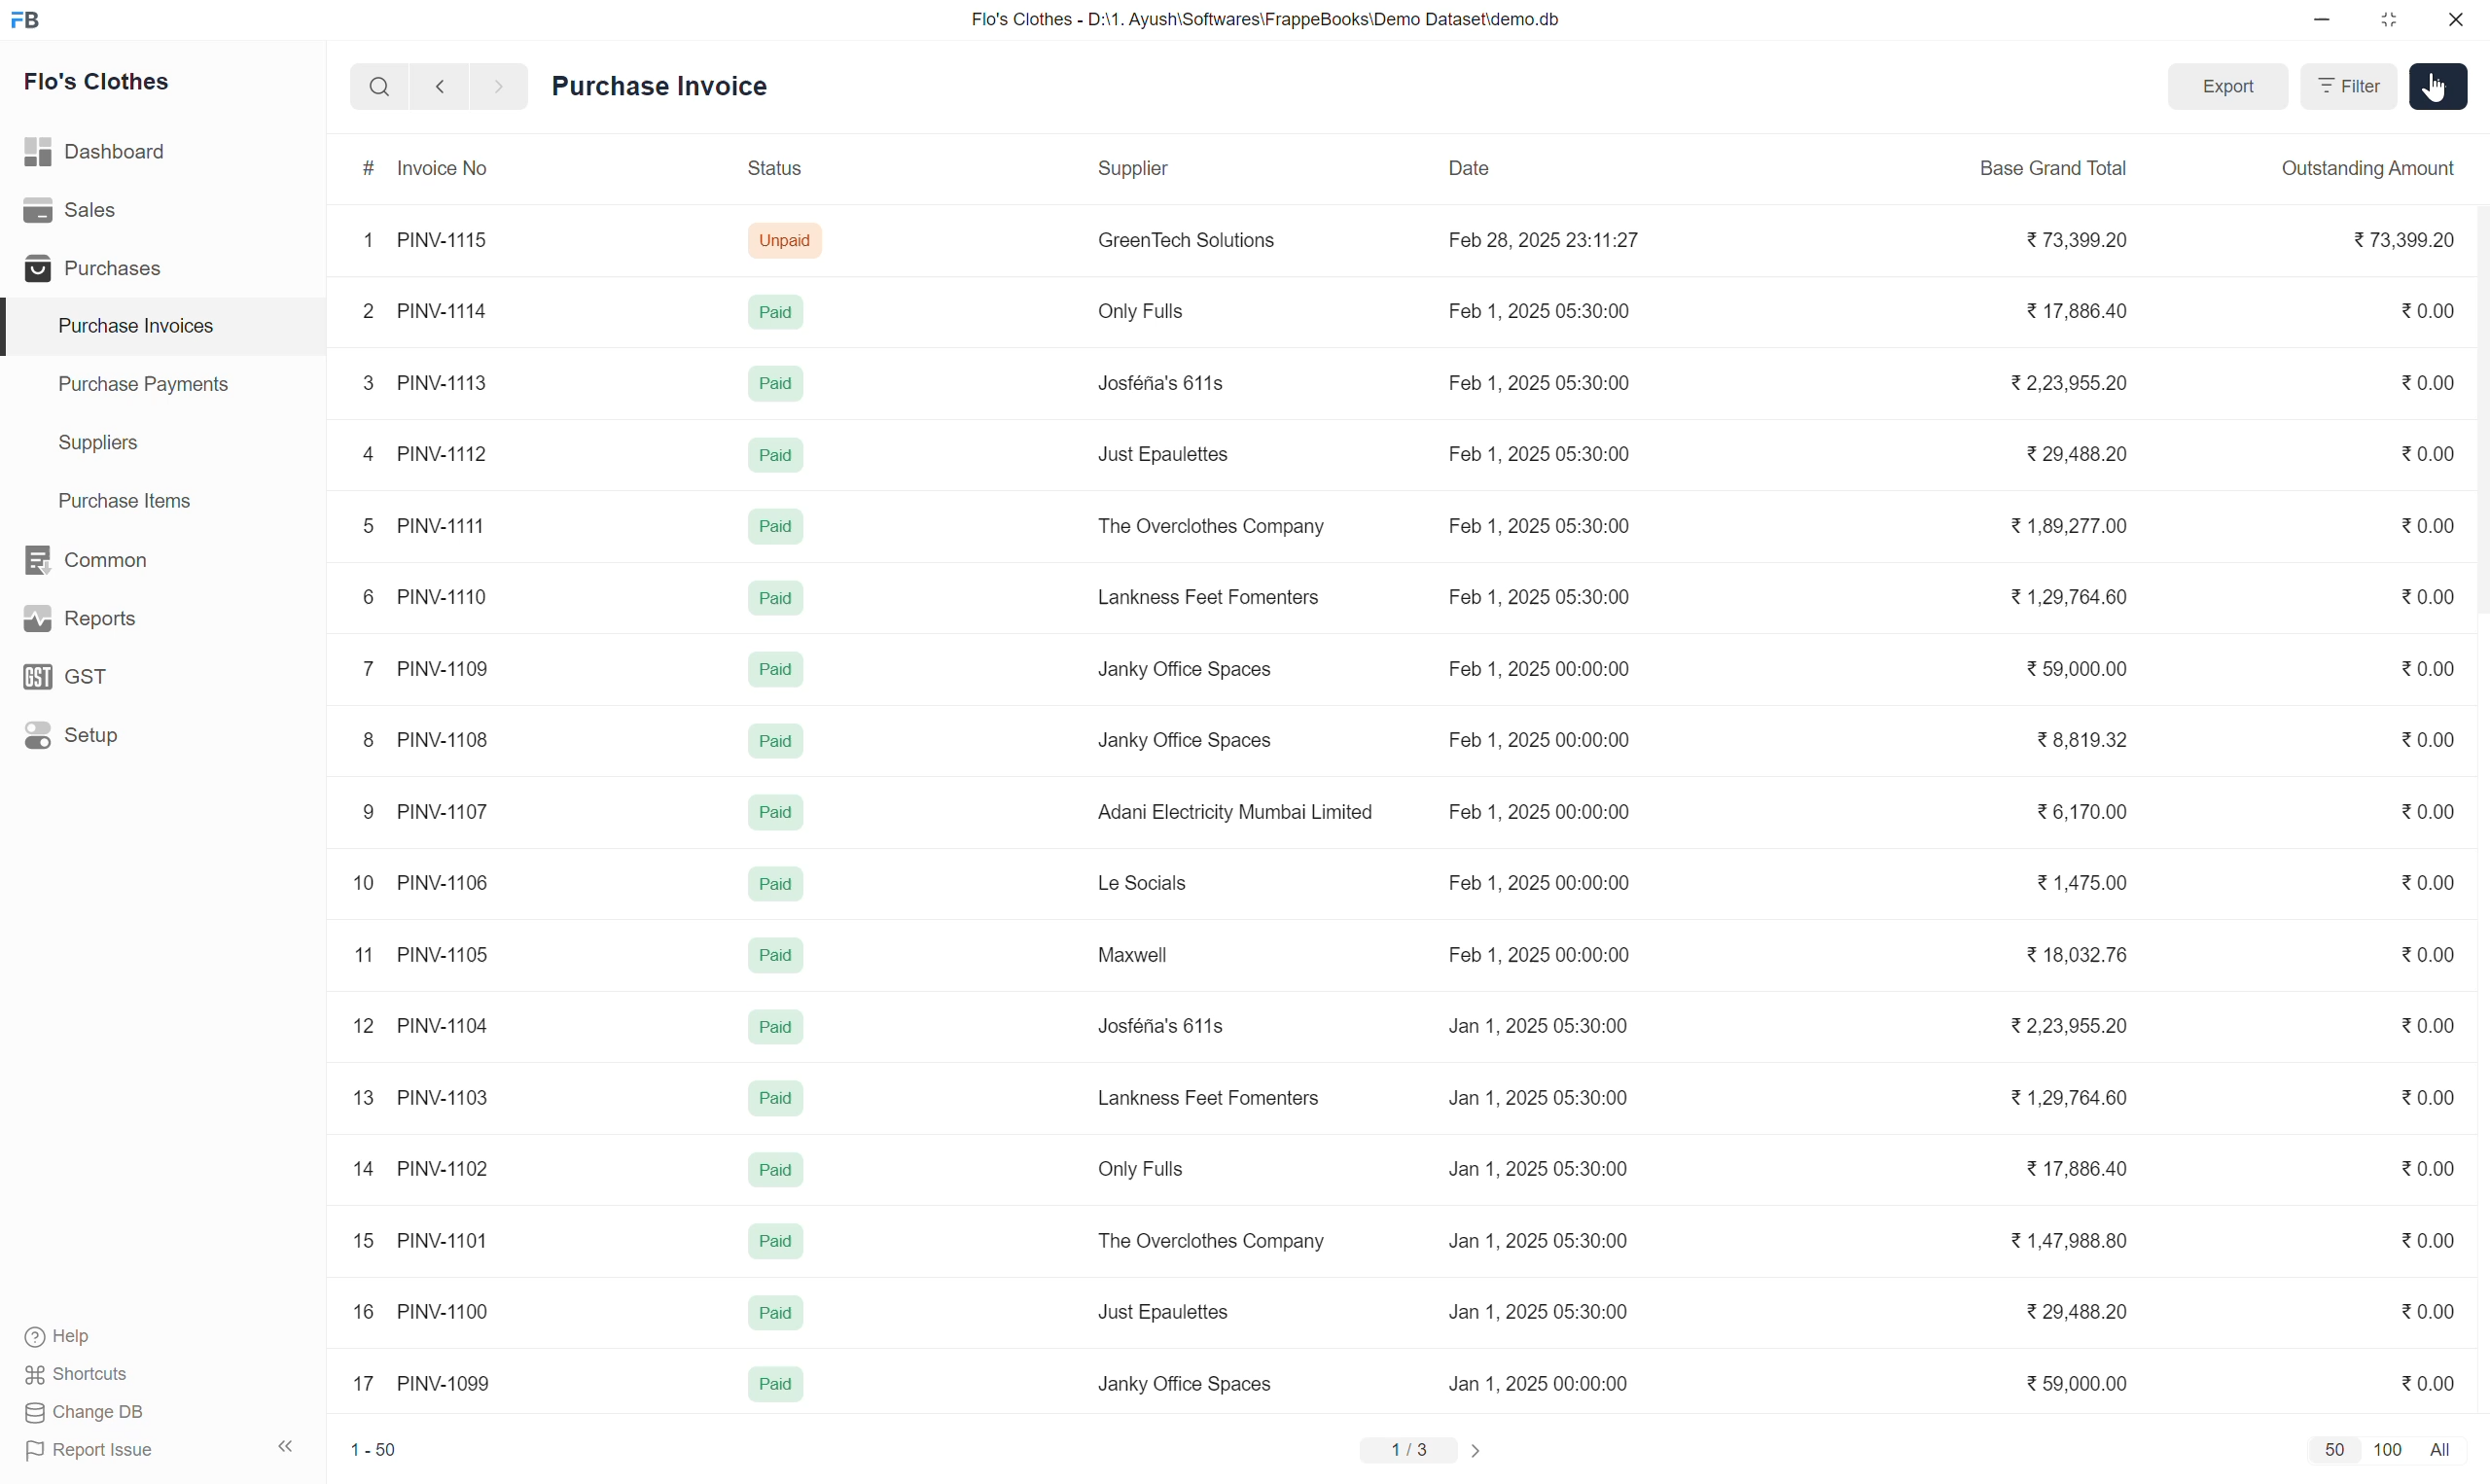 This screenshot has height=1484, width=2490. What do you see at coordinates (446, 674) in the screenshot?
I see `PINV-1109` at bounding box center [446, 674].